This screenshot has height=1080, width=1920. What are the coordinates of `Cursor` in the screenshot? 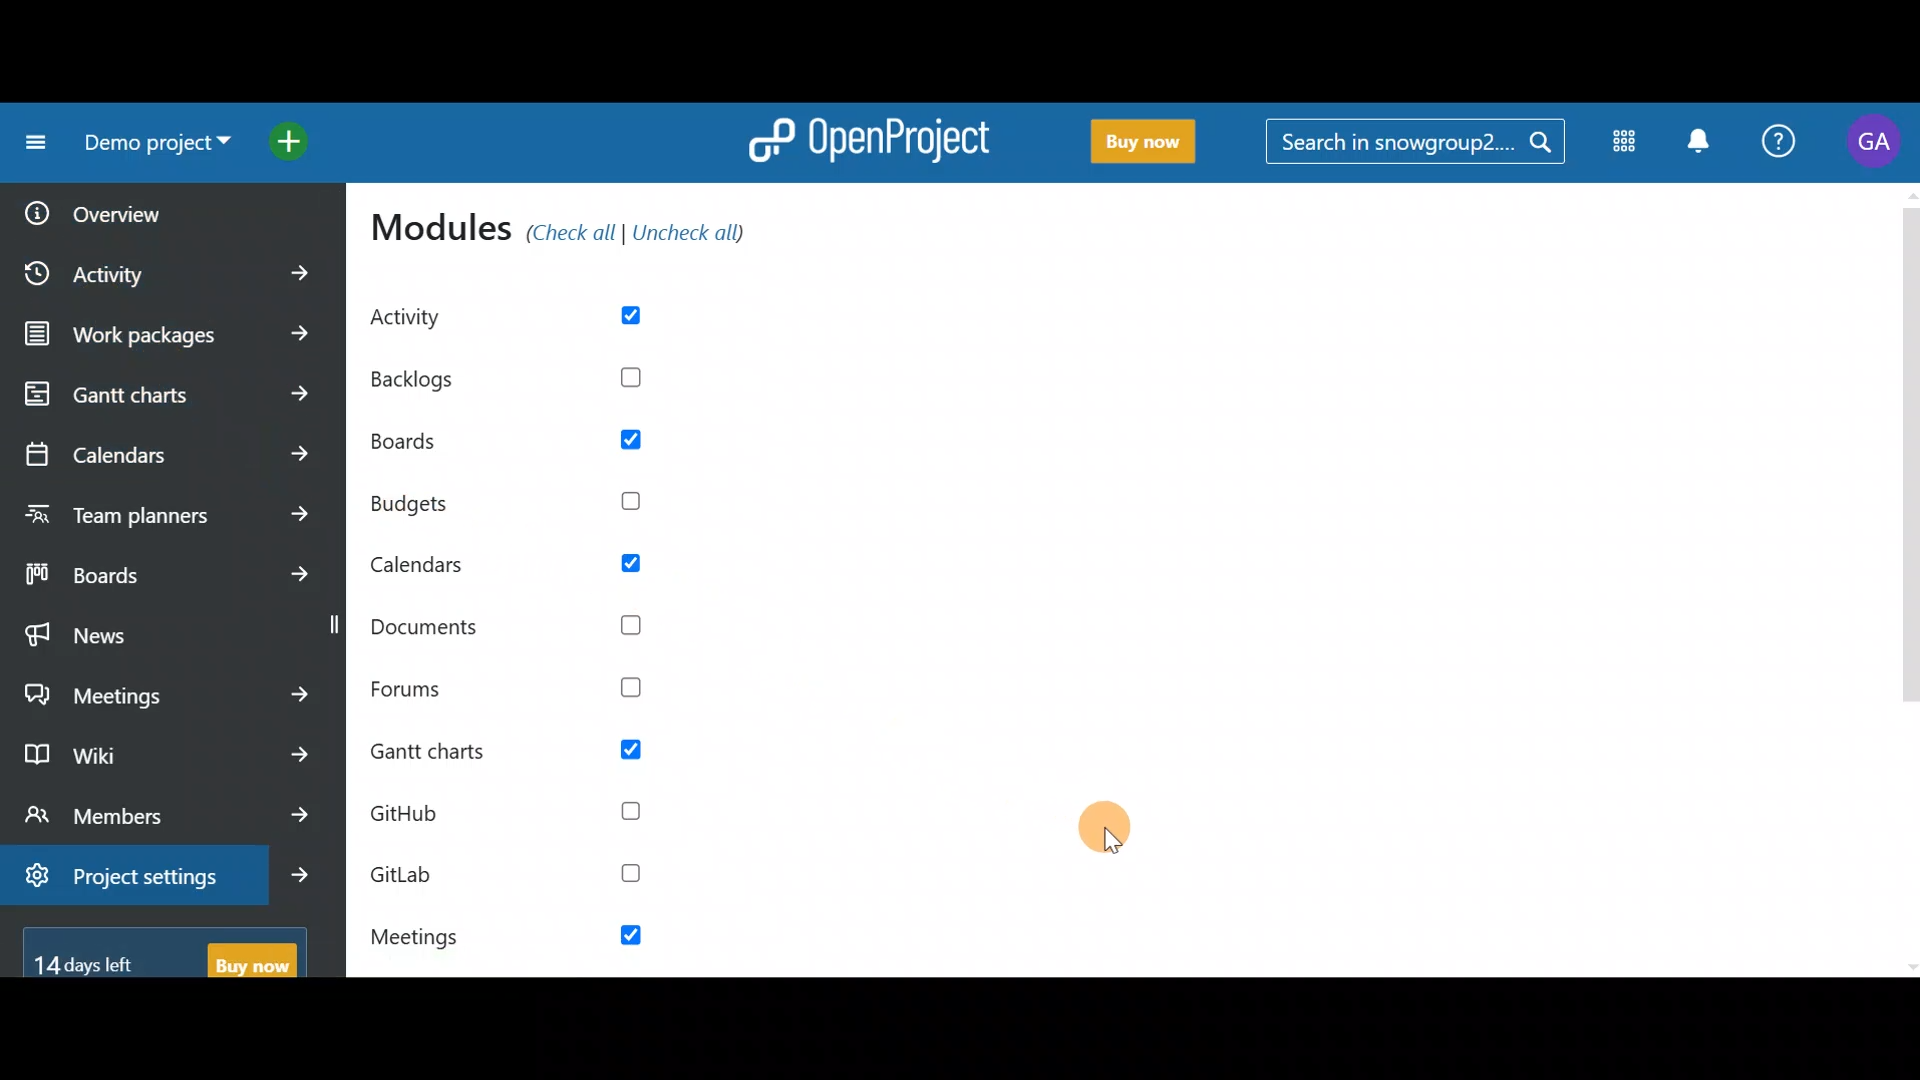 It's located at (1104, 827).